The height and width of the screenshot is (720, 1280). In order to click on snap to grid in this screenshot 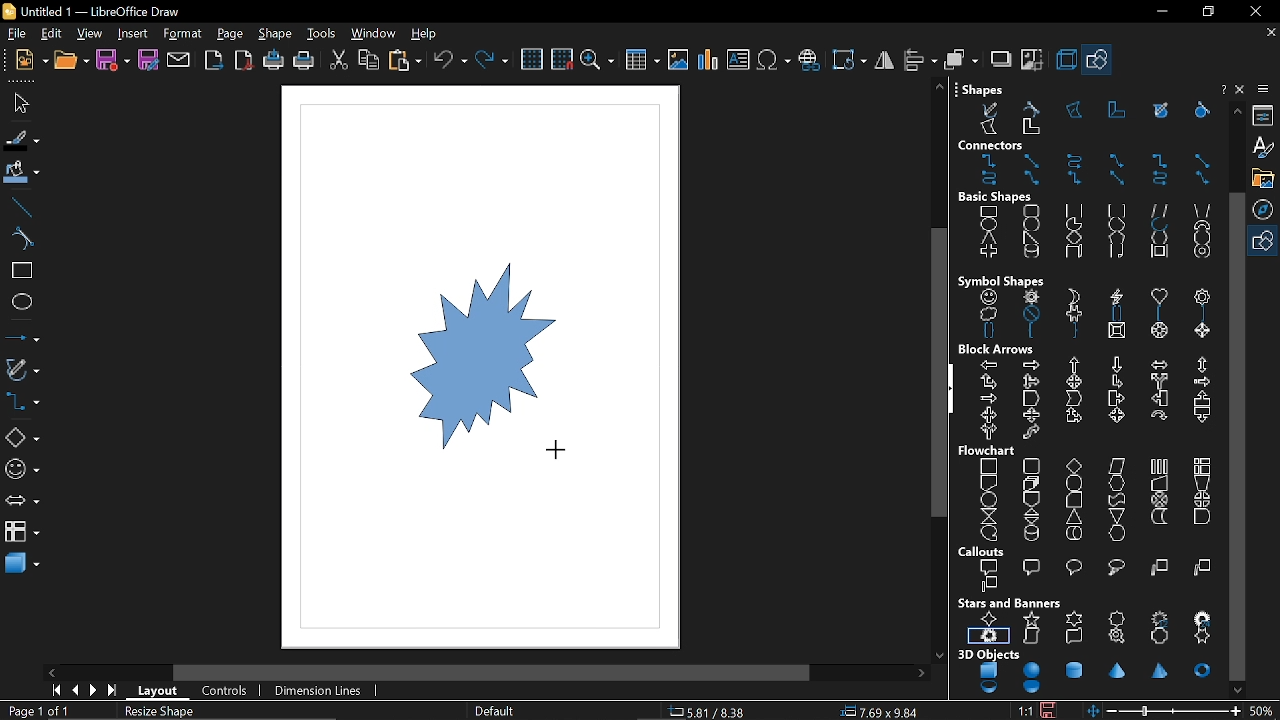, I will do `click(561, 60)`.